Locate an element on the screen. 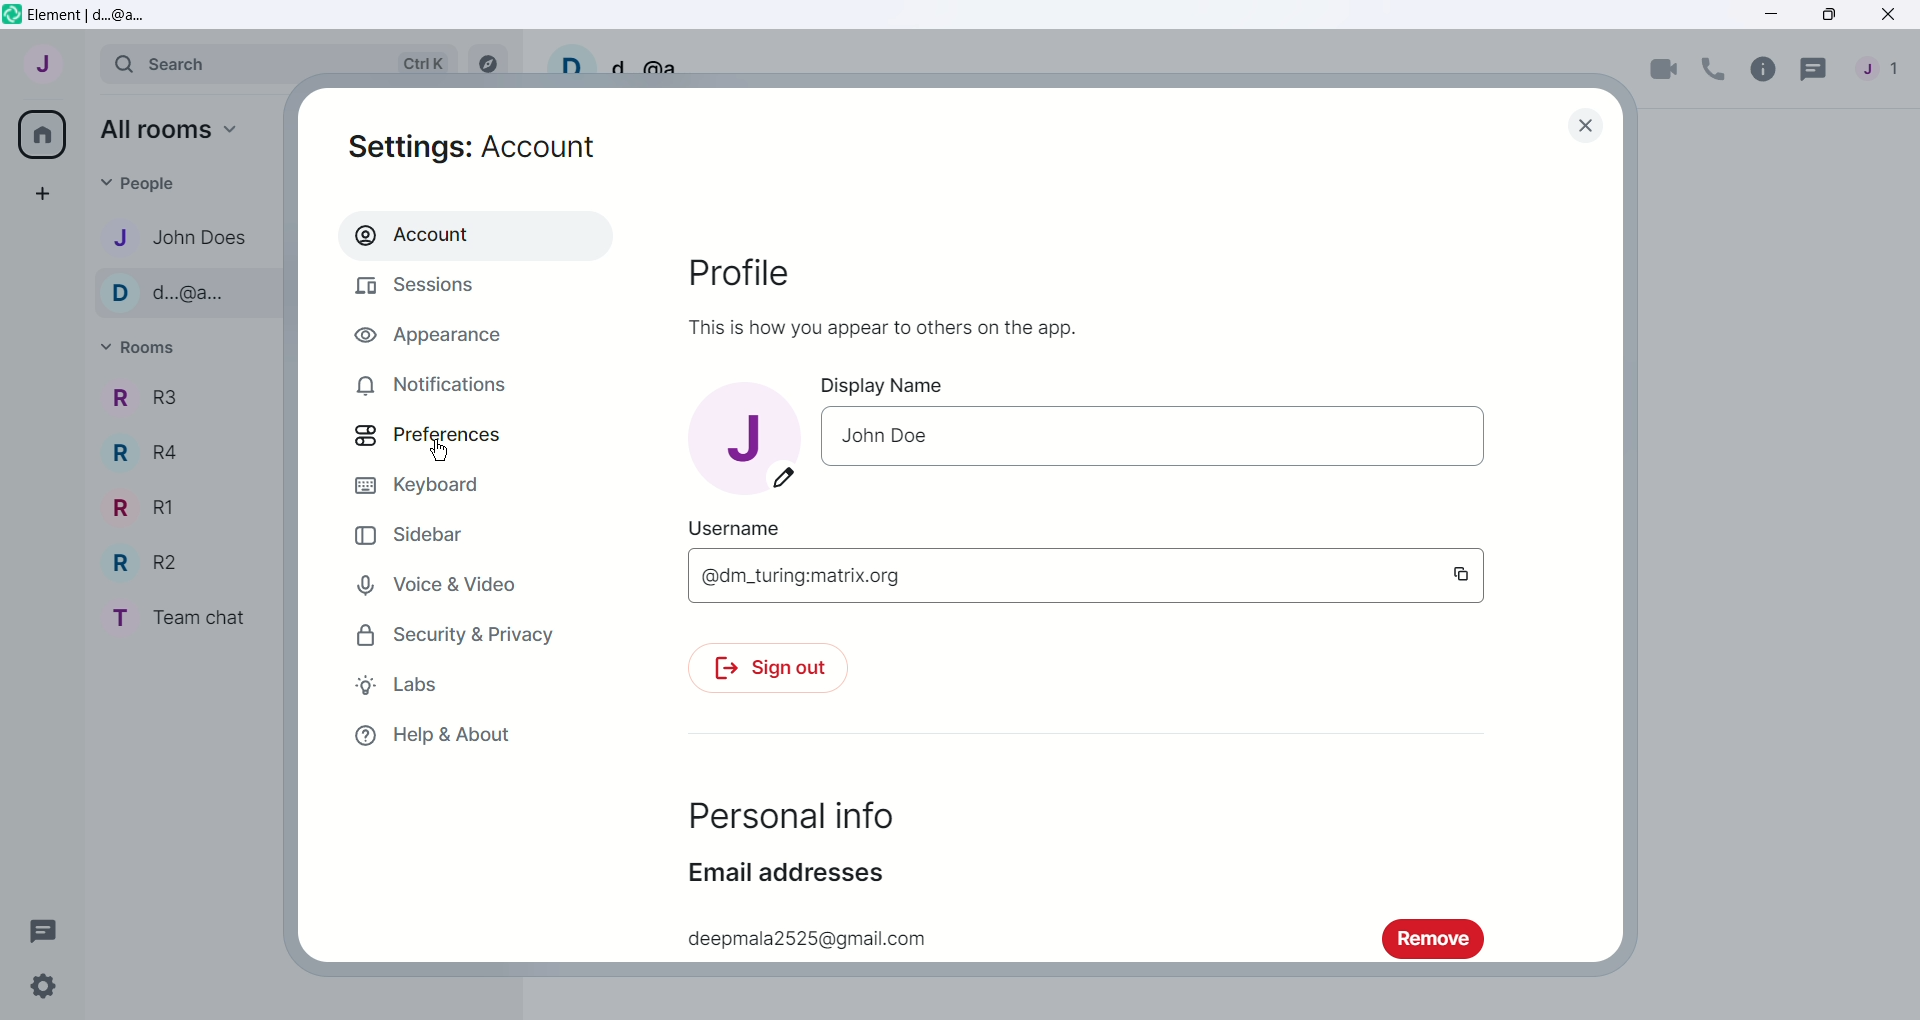  Threads is located at coordinates (1815, 72).